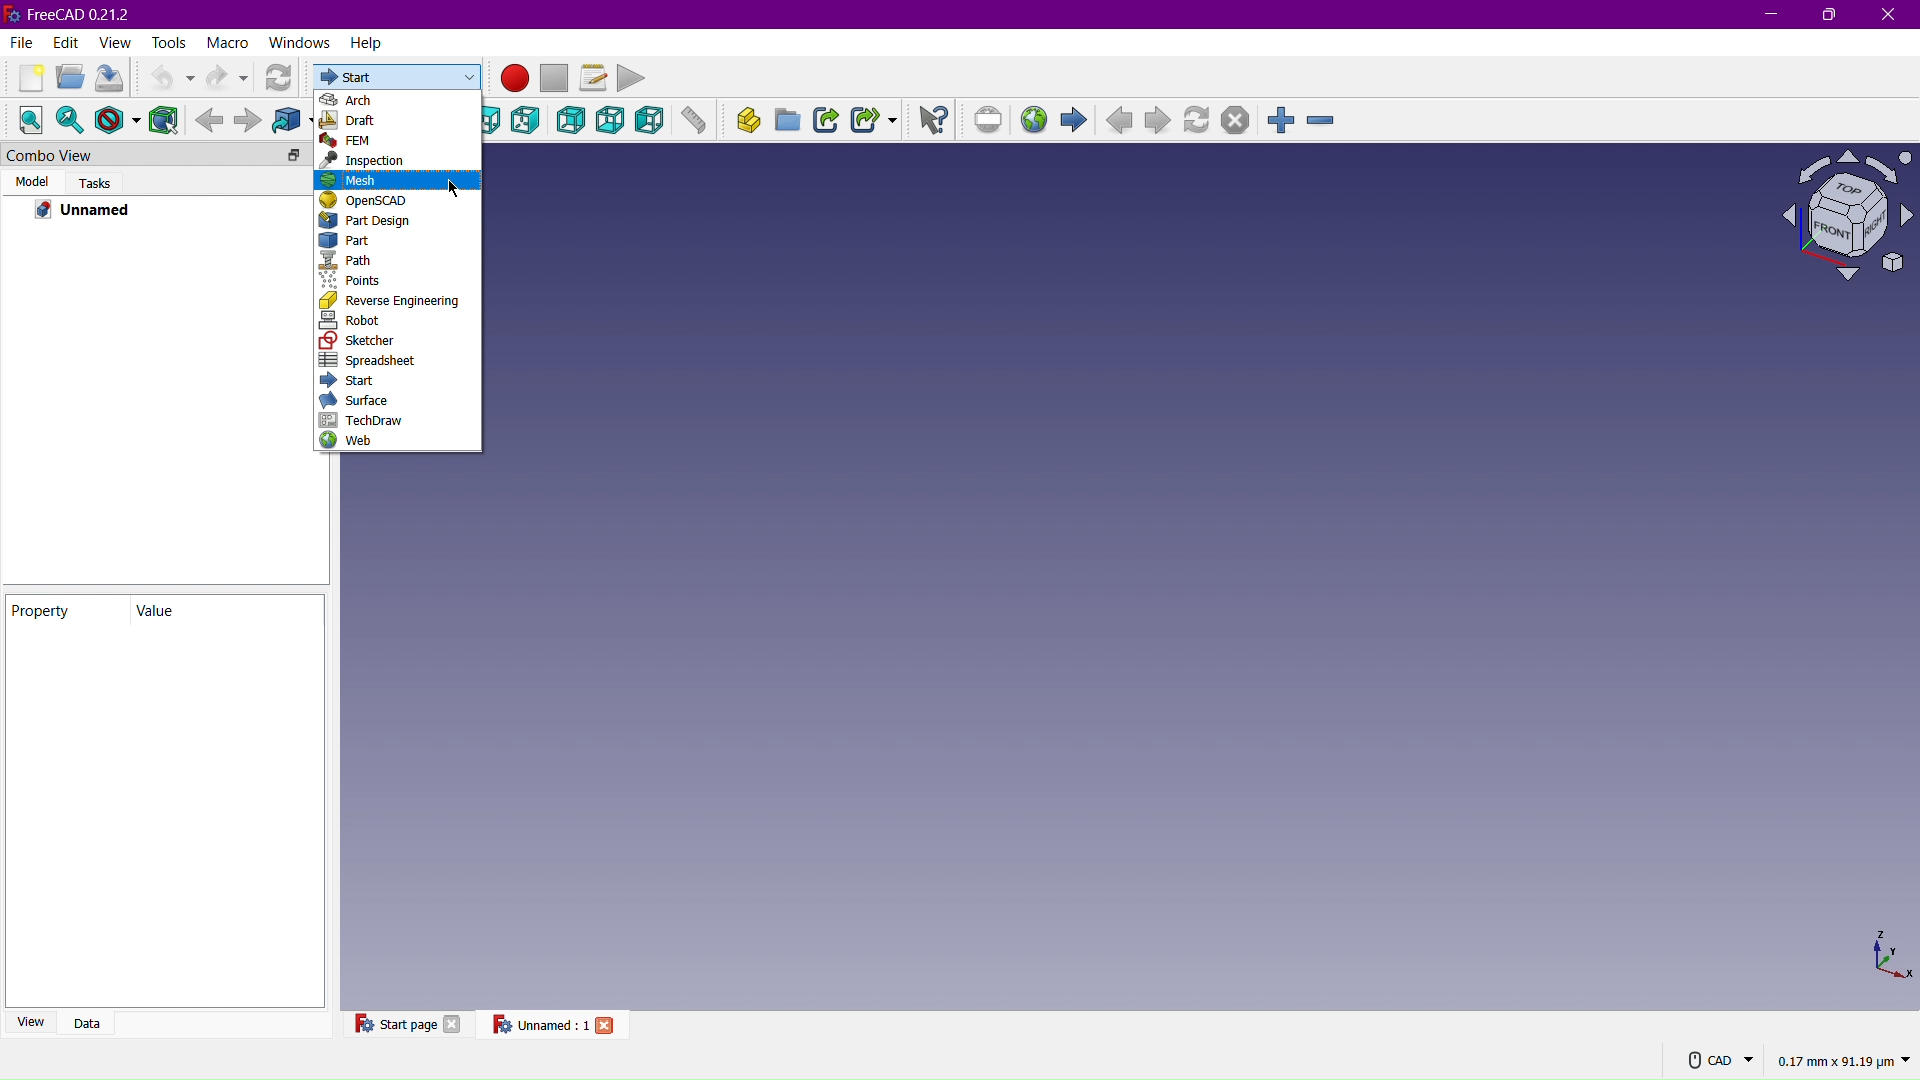 This screenshot has width=1920, height=1080. I want to click on Open, so click(66, 80).